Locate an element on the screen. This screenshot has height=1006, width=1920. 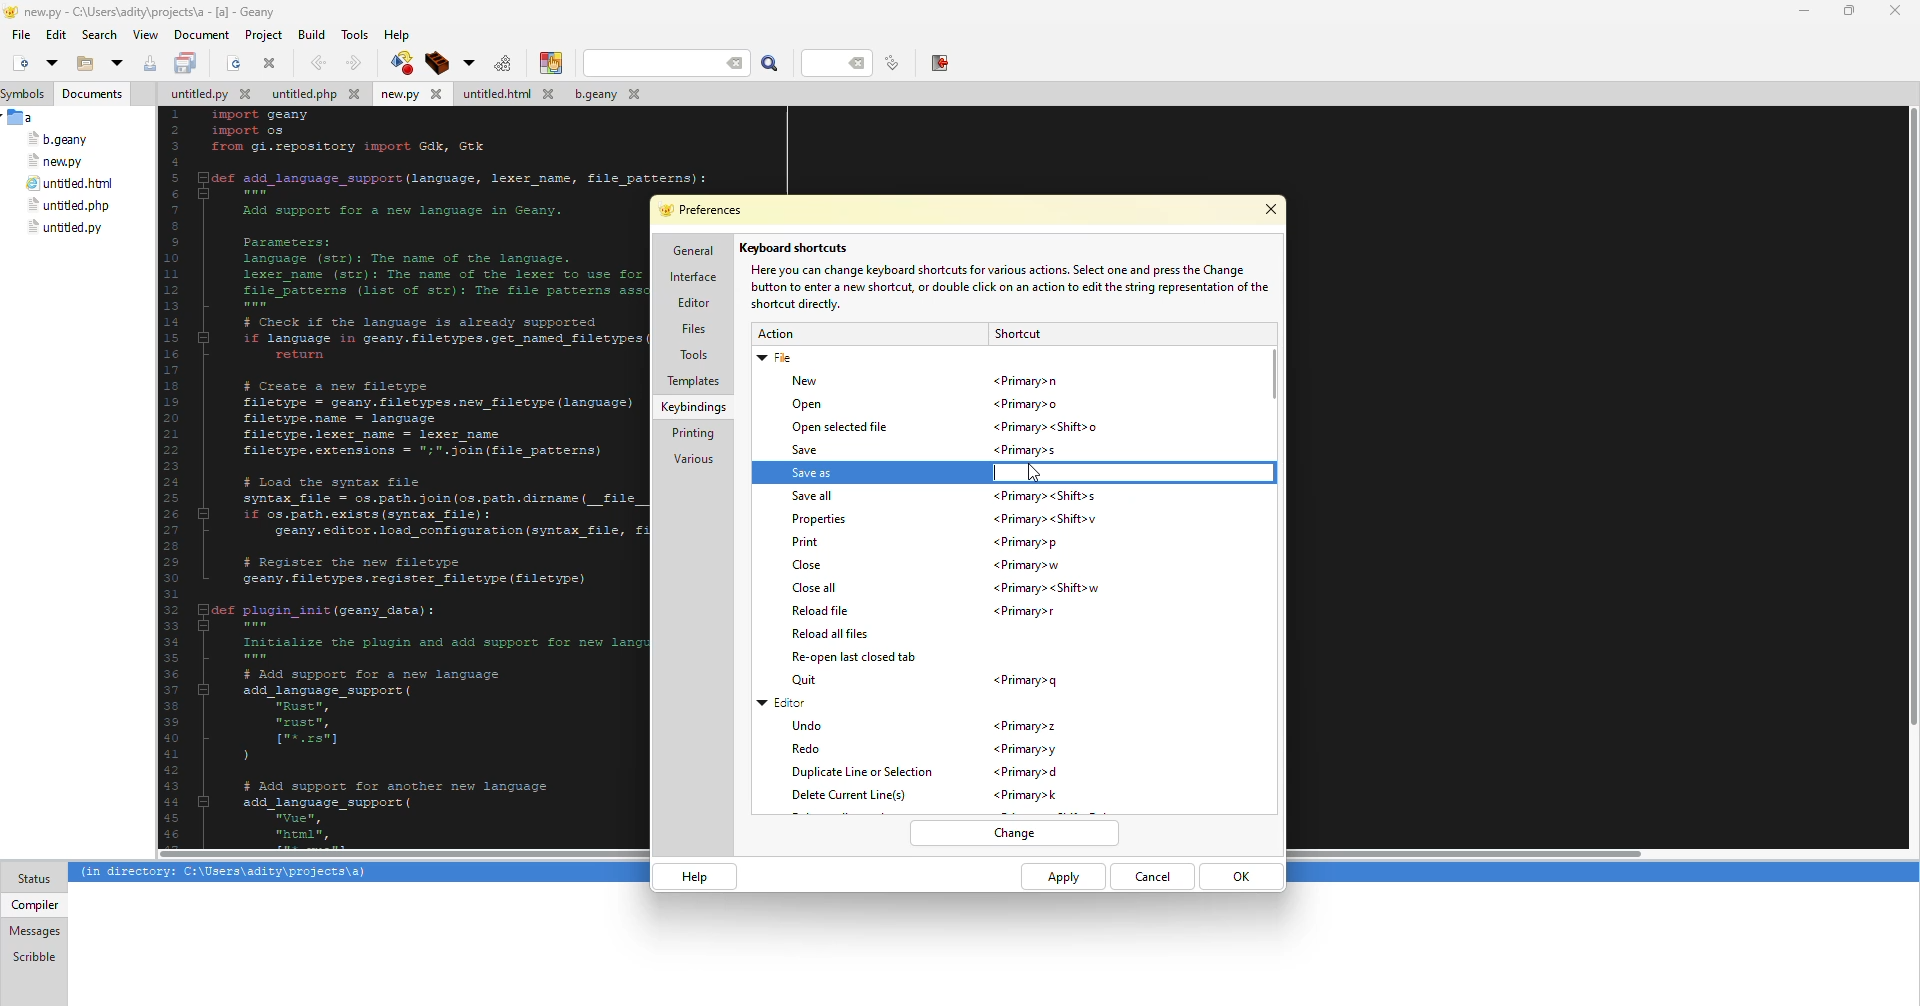
redo is located at coordinates (808, 749).